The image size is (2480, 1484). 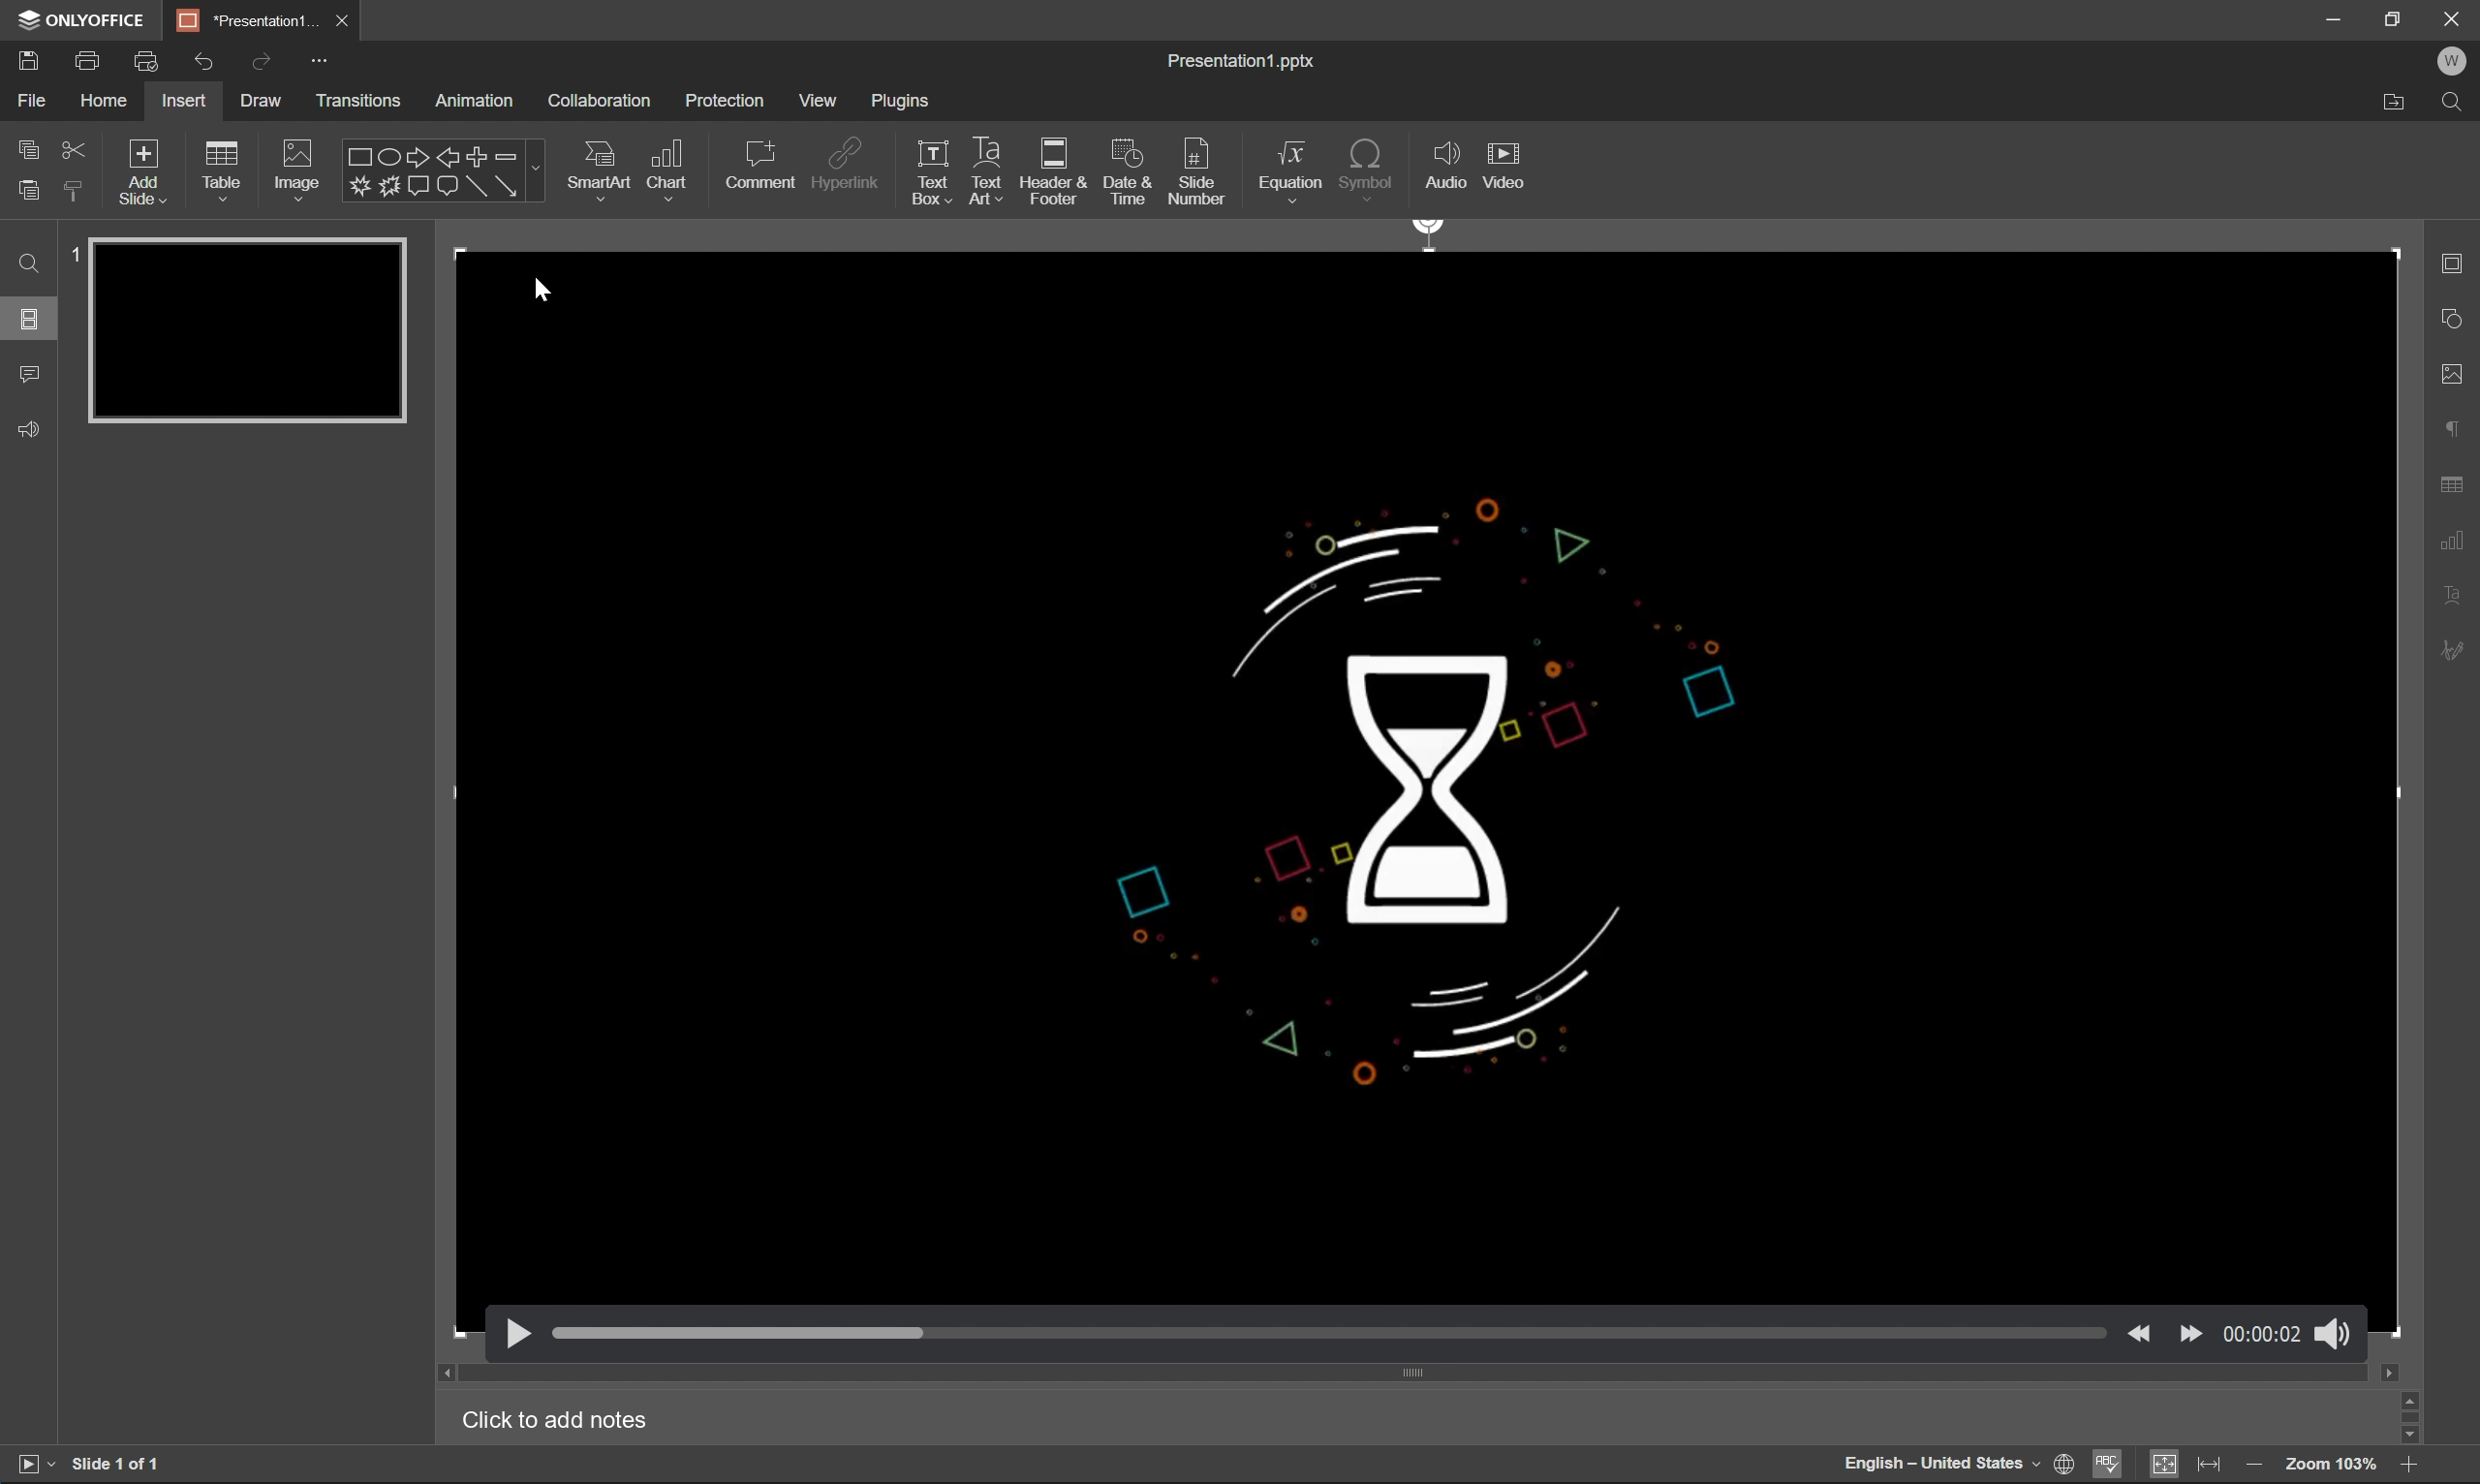 What do you see at coordinates (2455, 317) in the screenshot?
I see `shape settings` at bounding box center [2455, 317].